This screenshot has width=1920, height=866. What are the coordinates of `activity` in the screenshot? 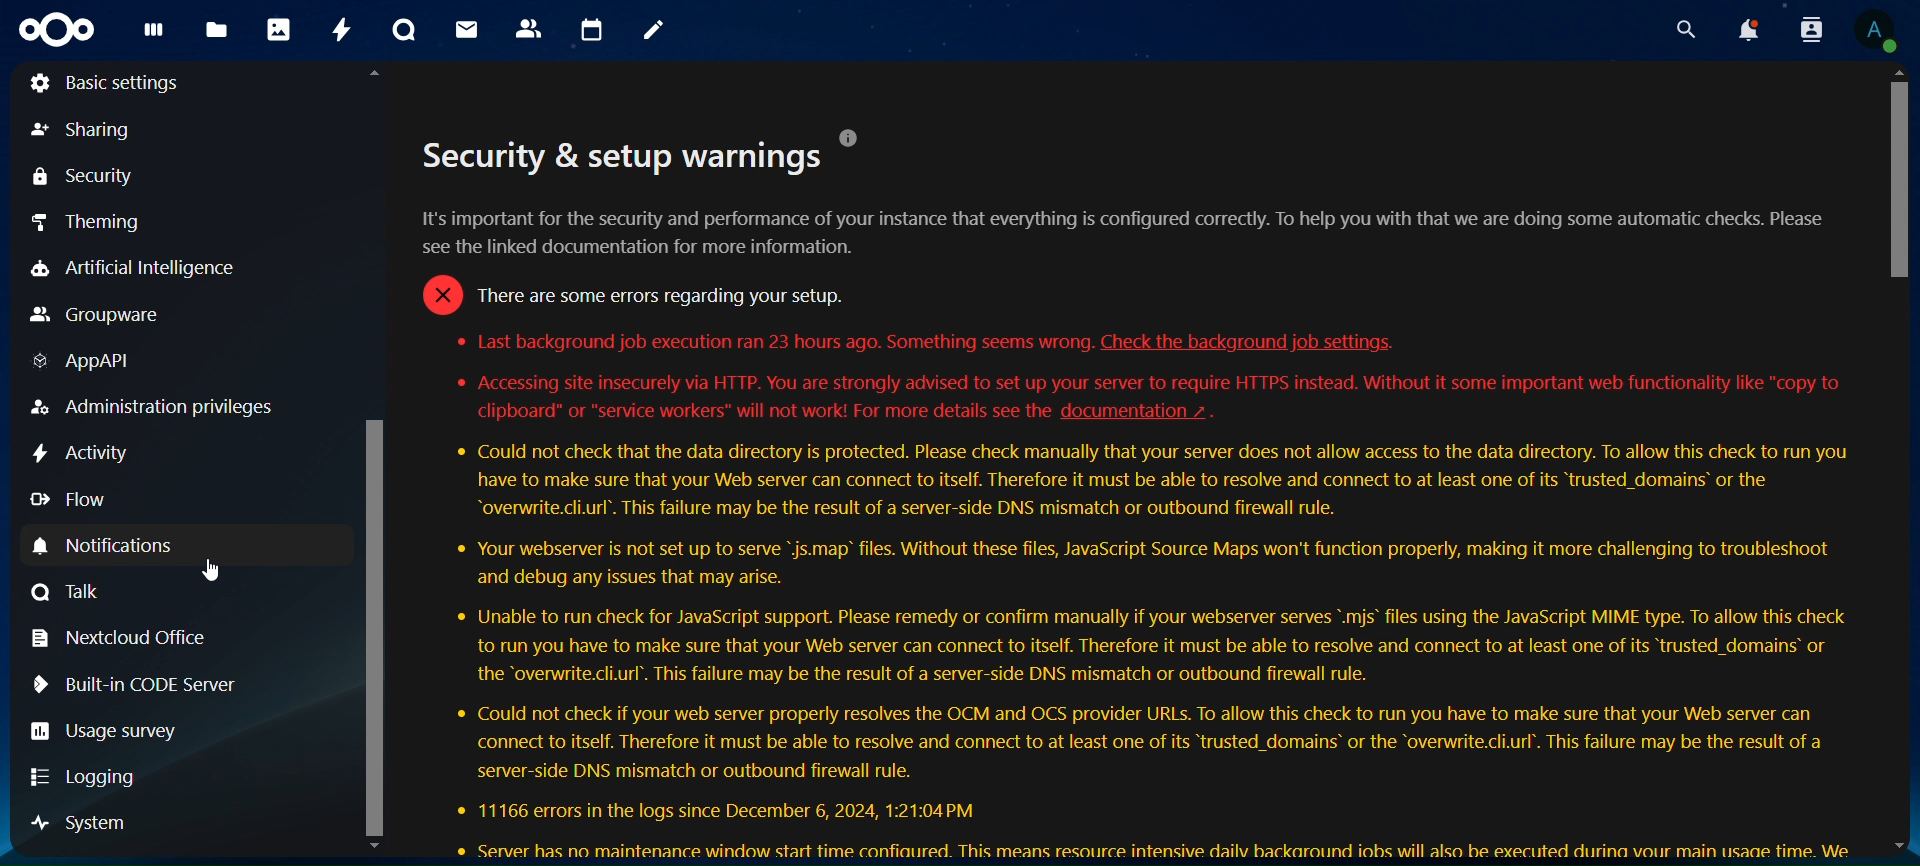 It's located at (80, 455).